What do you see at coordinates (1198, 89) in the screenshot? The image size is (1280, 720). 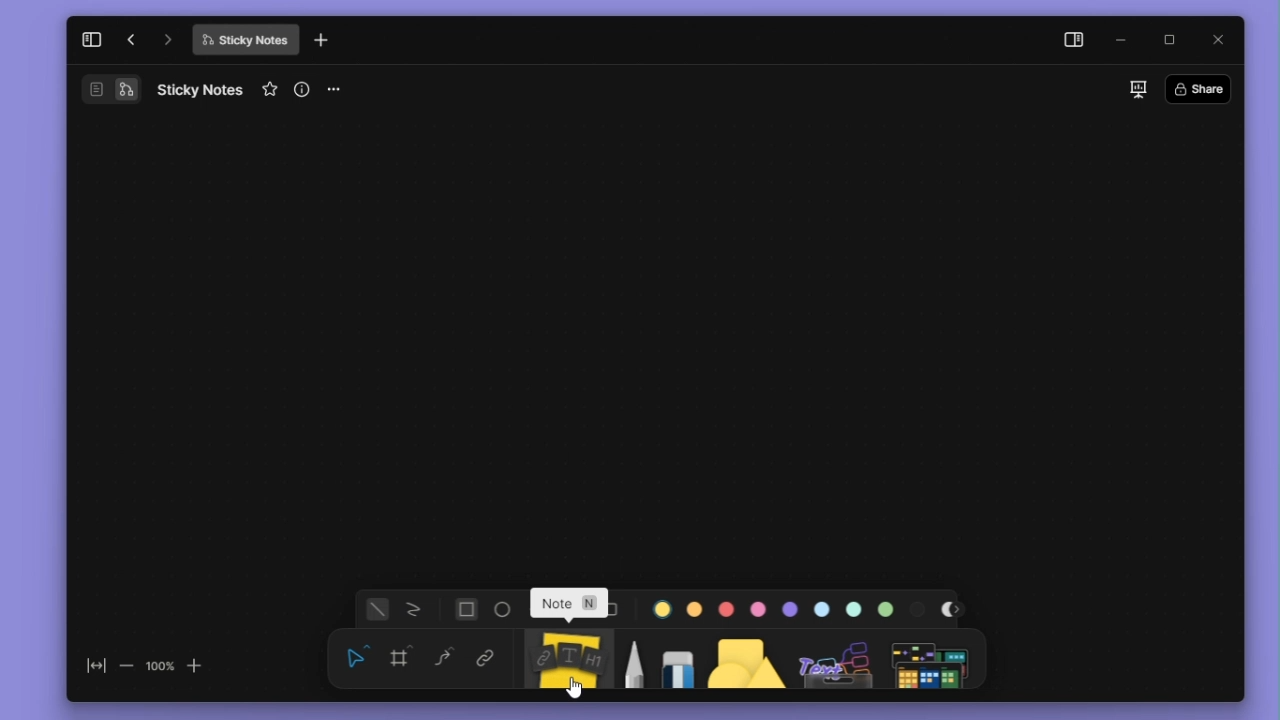 I see `Share ` at bounding box center [1198, 89].